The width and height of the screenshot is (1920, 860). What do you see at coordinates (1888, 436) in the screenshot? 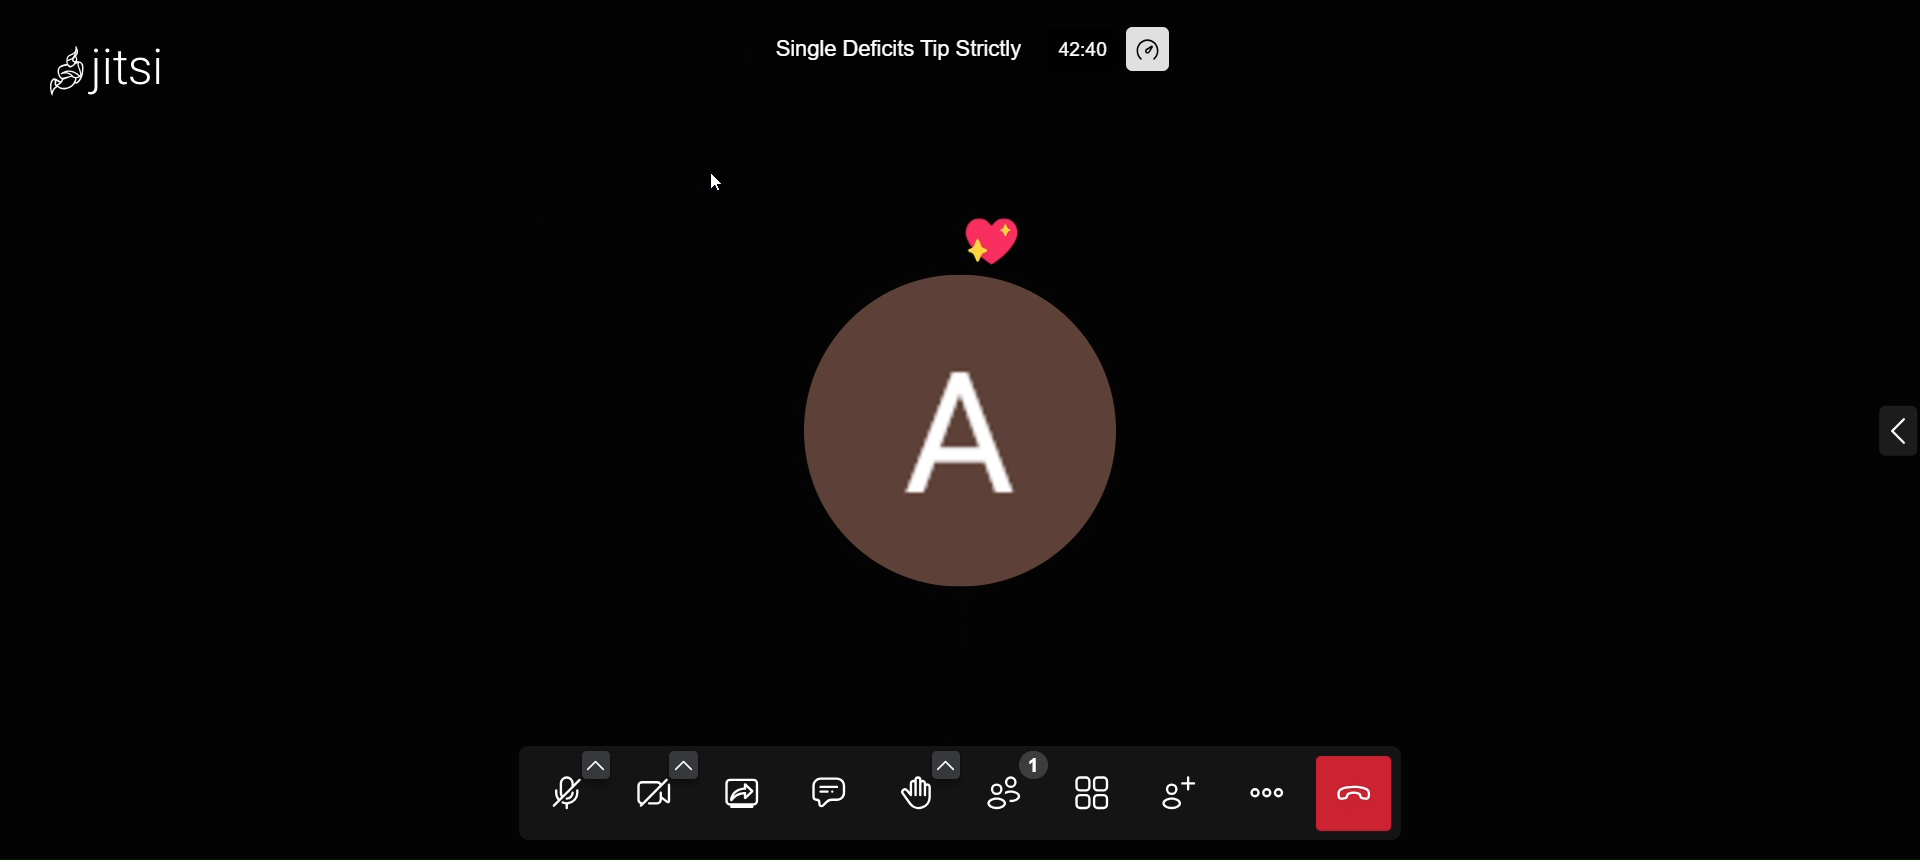
I see `Expand` at bounding box center [1888, 436].